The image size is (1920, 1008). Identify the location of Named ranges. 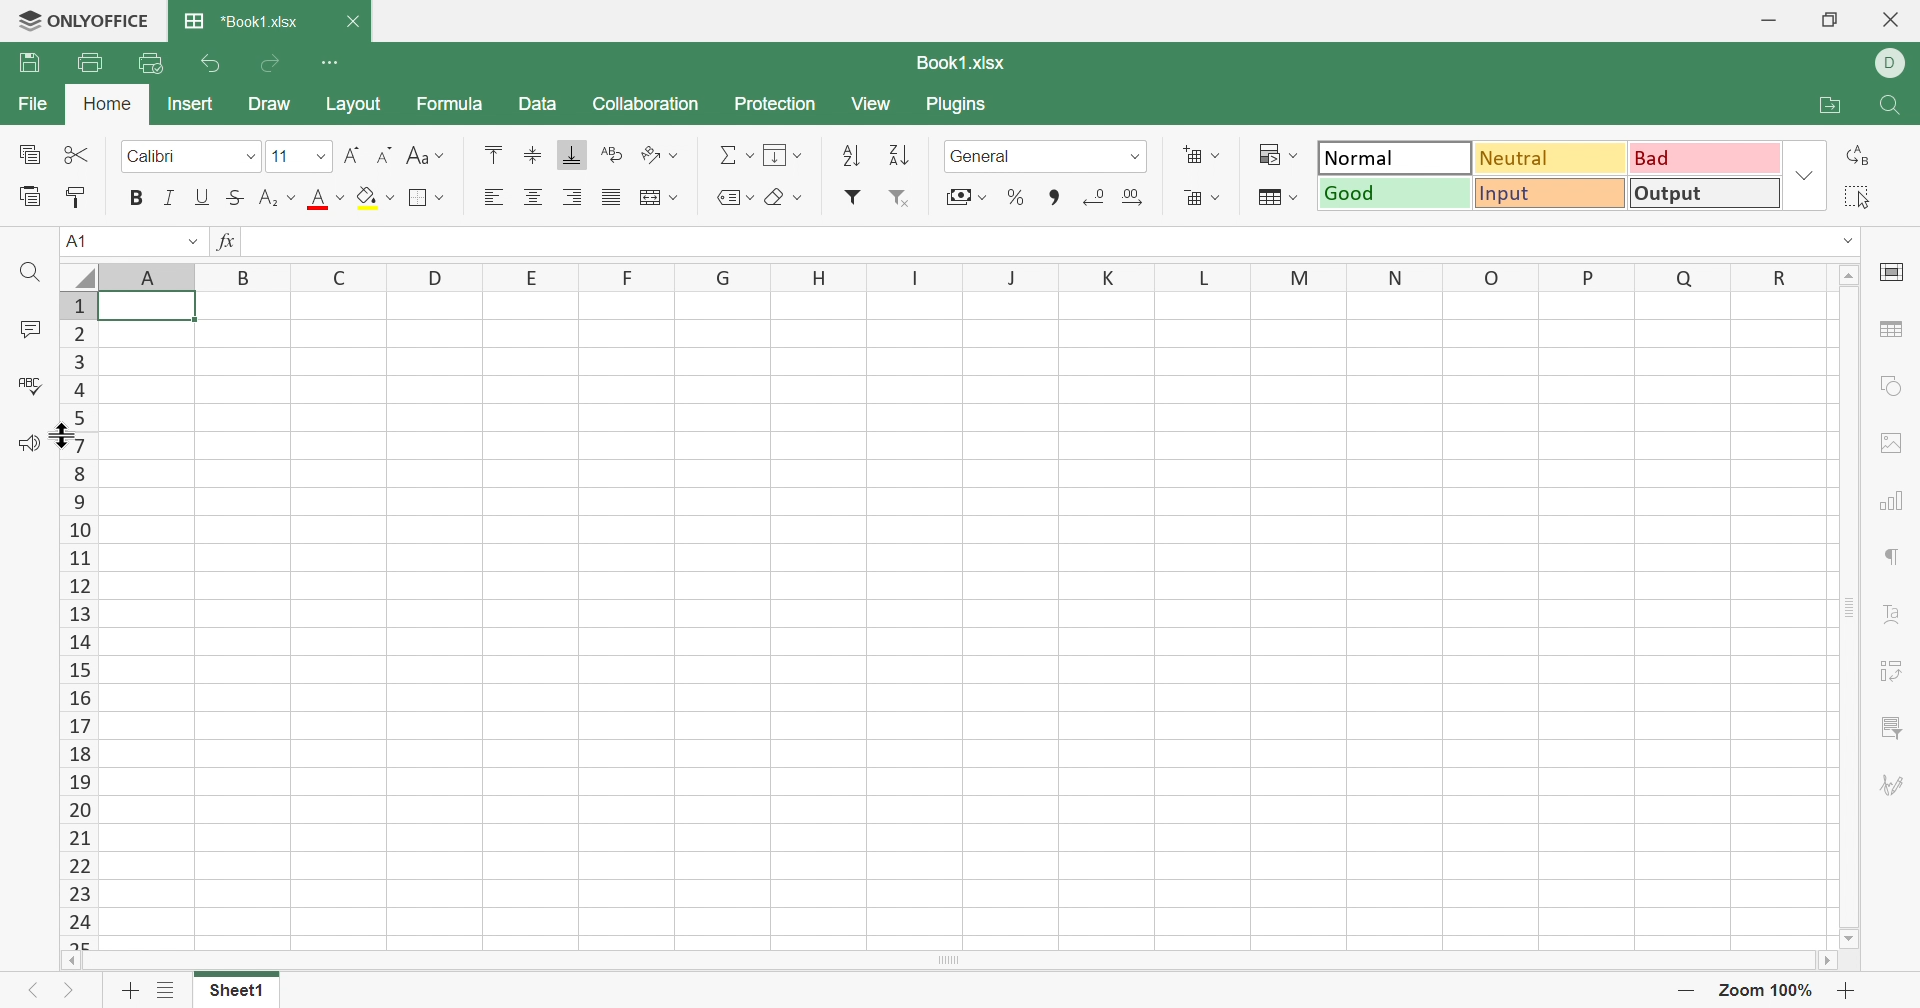
(736, 197).